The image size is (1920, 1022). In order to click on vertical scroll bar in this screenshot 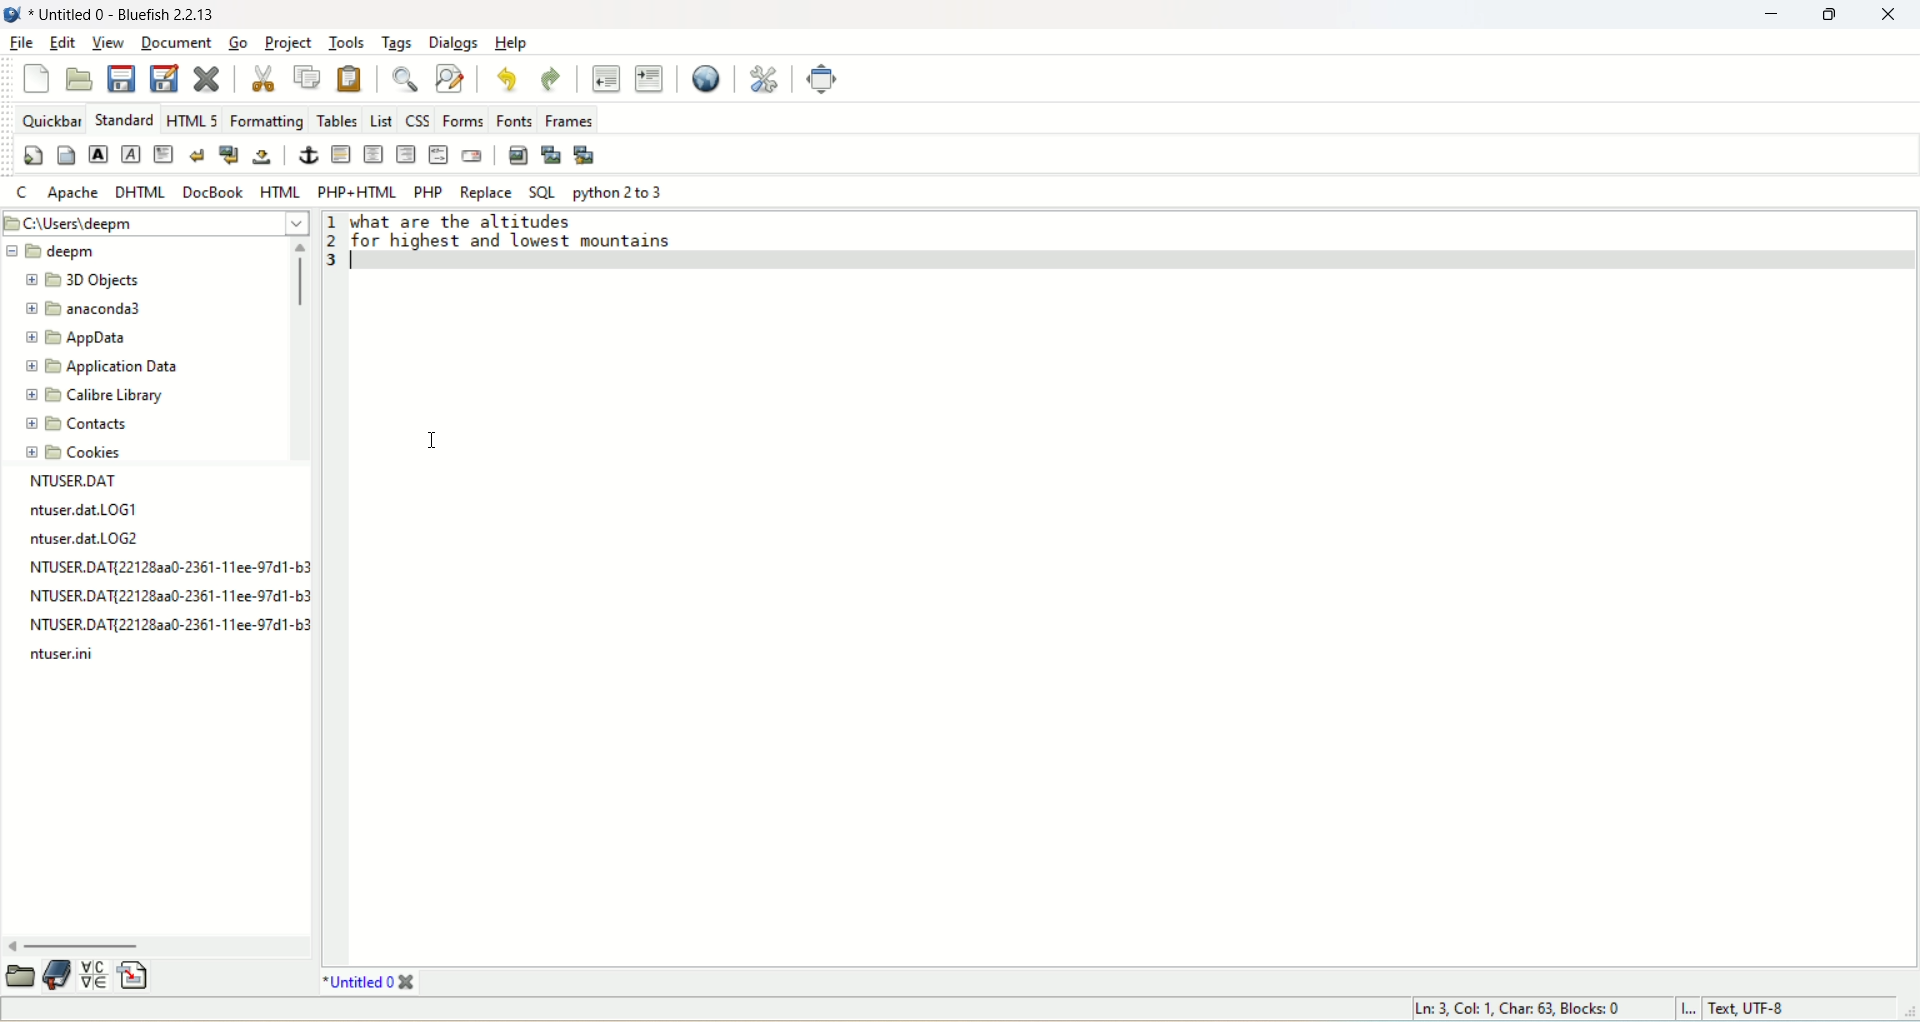, I will do `click(294, 351)`.